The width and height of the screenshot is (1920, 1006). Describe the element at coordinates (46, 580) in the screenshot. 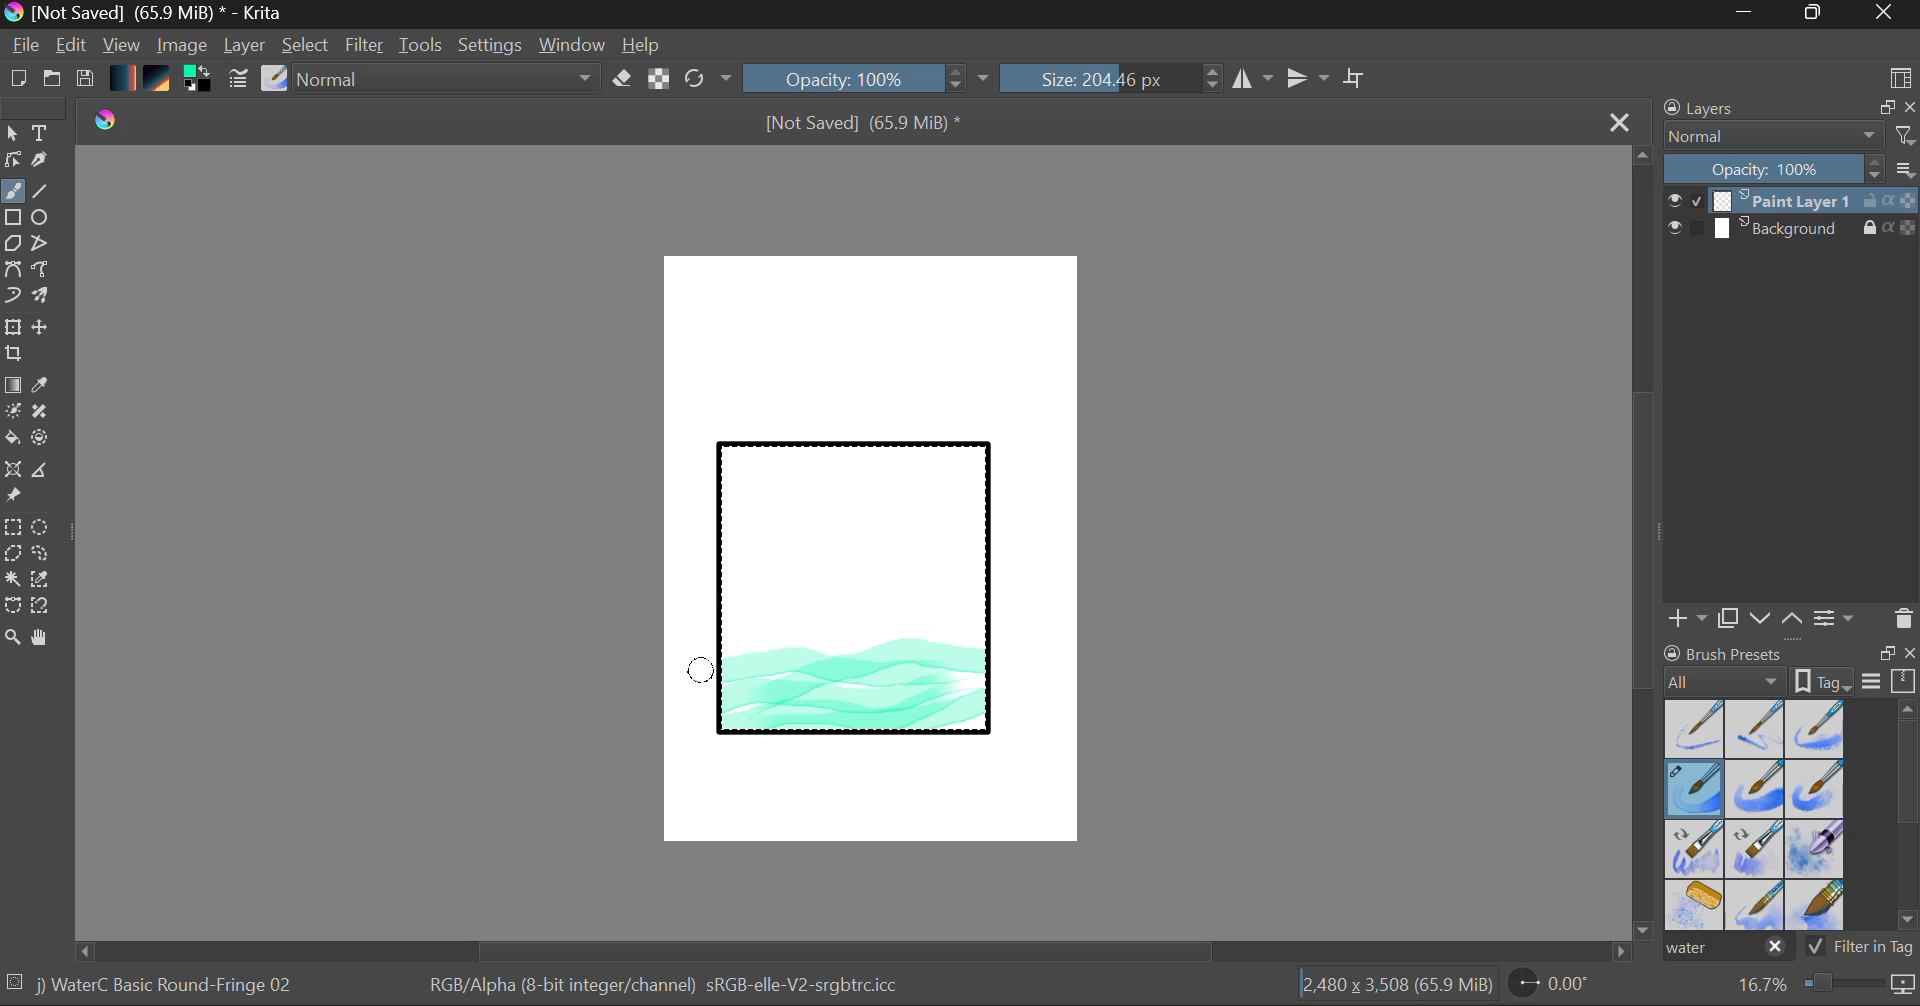

I see `Similar Color Selector` at that location.